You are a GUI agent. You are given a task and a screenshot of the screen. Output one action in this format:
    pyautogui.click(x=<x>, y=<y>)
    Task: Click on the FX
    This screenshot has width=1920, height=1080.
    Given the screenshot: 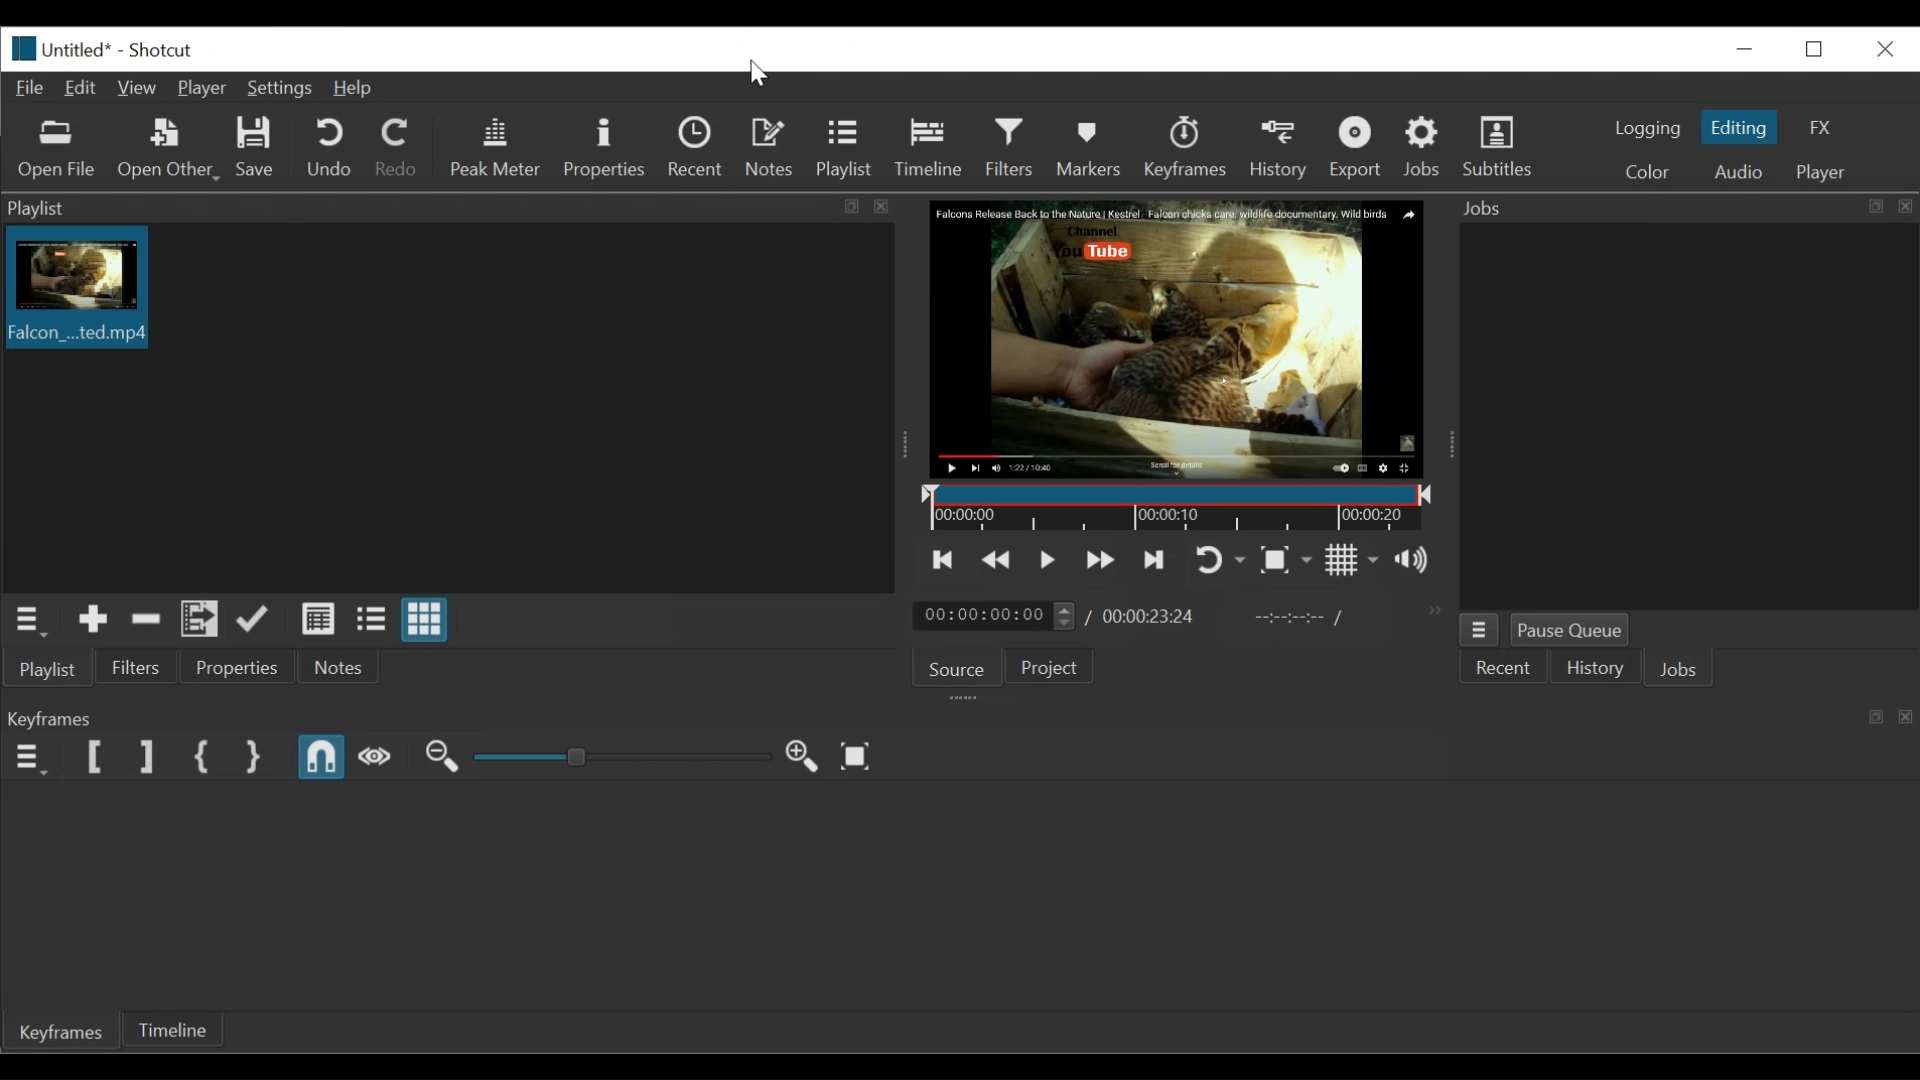 What is the action you would take?
    pyautogui.click(x=1819, y=126)
    